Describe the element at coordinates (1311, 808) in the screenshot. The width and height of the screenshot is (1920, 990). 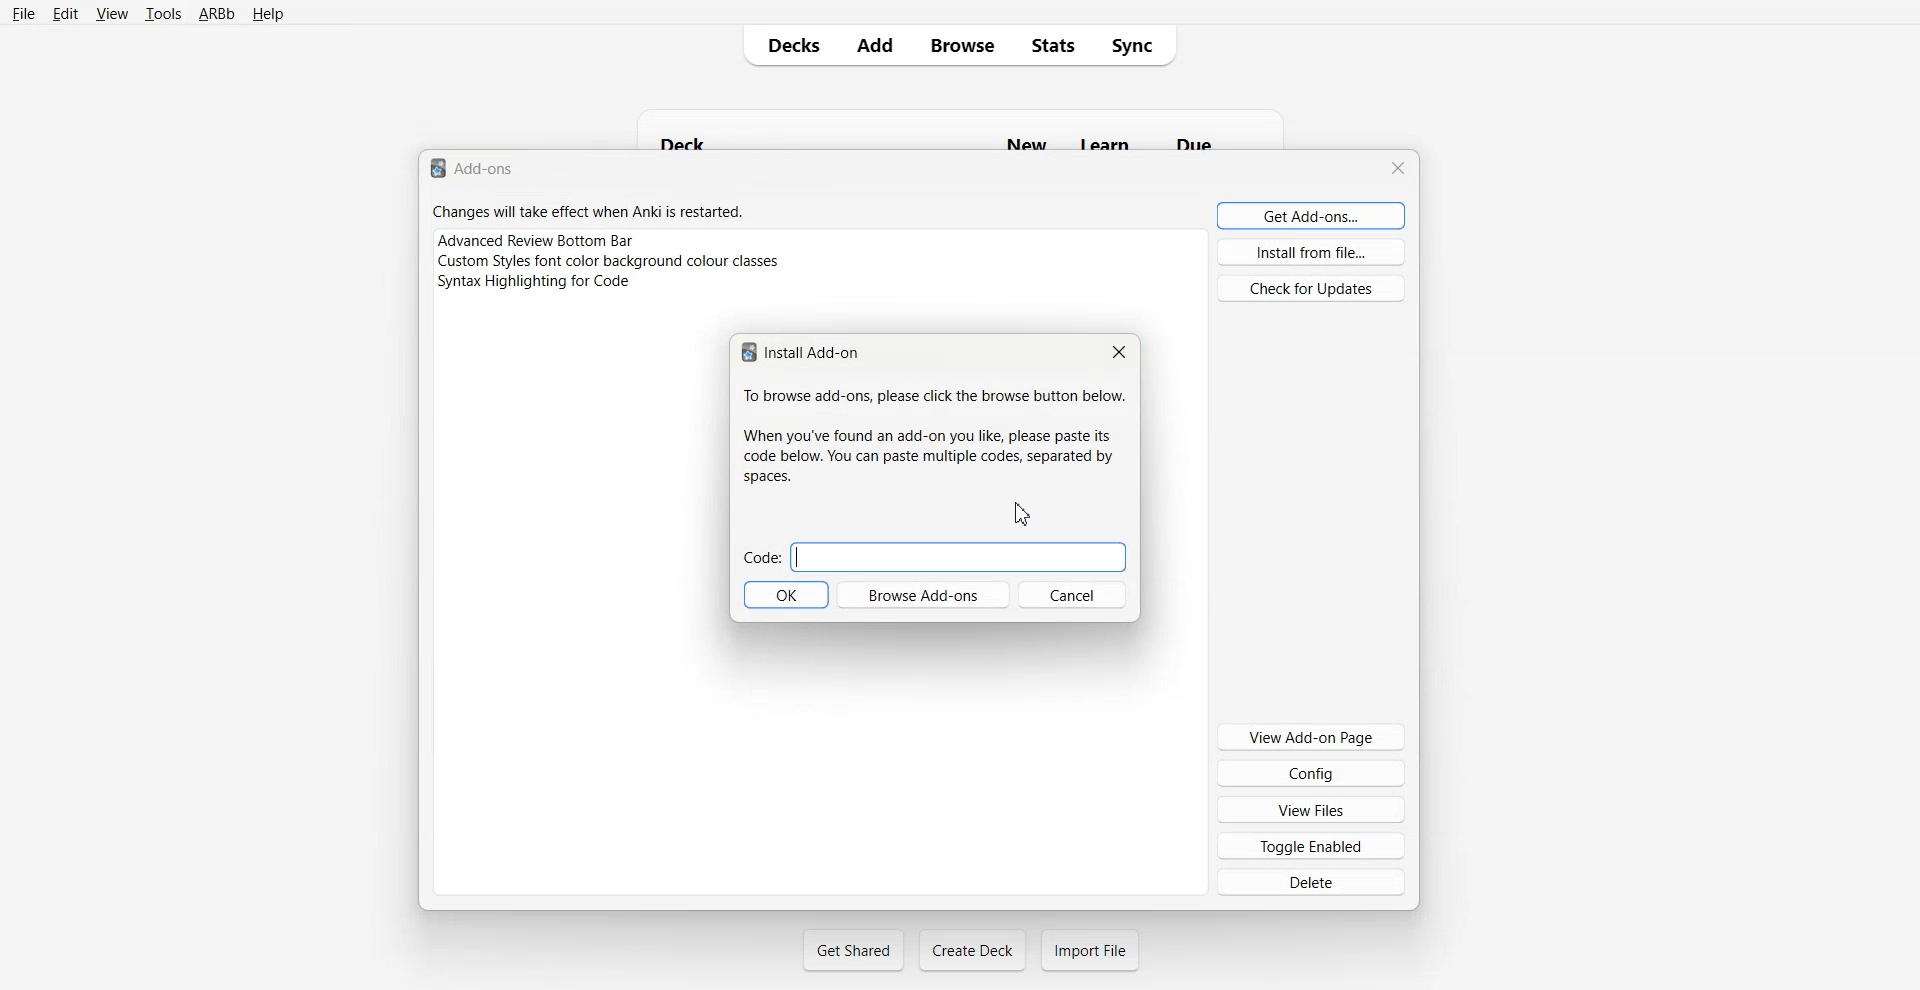
I see `View Files` at that location.